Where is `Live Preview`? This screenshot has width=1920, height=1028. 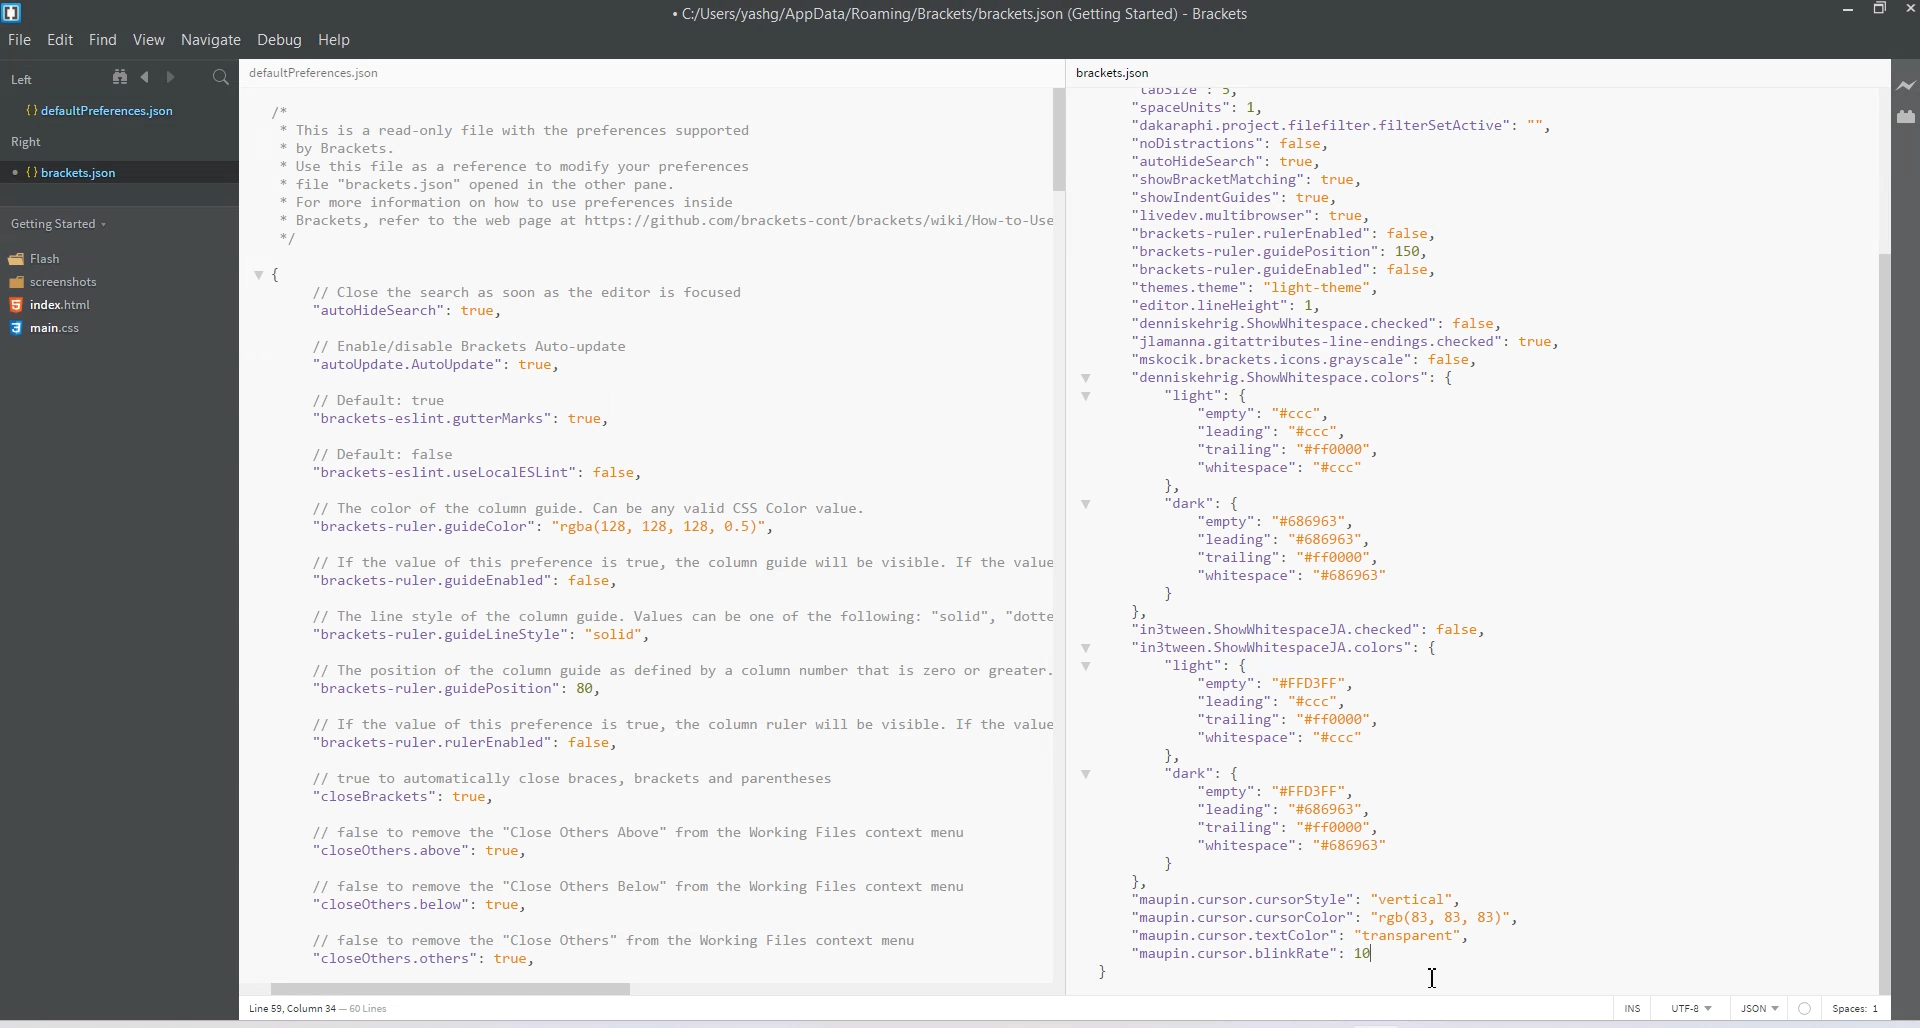 Live Preview is located at coordinates (1907, 86).